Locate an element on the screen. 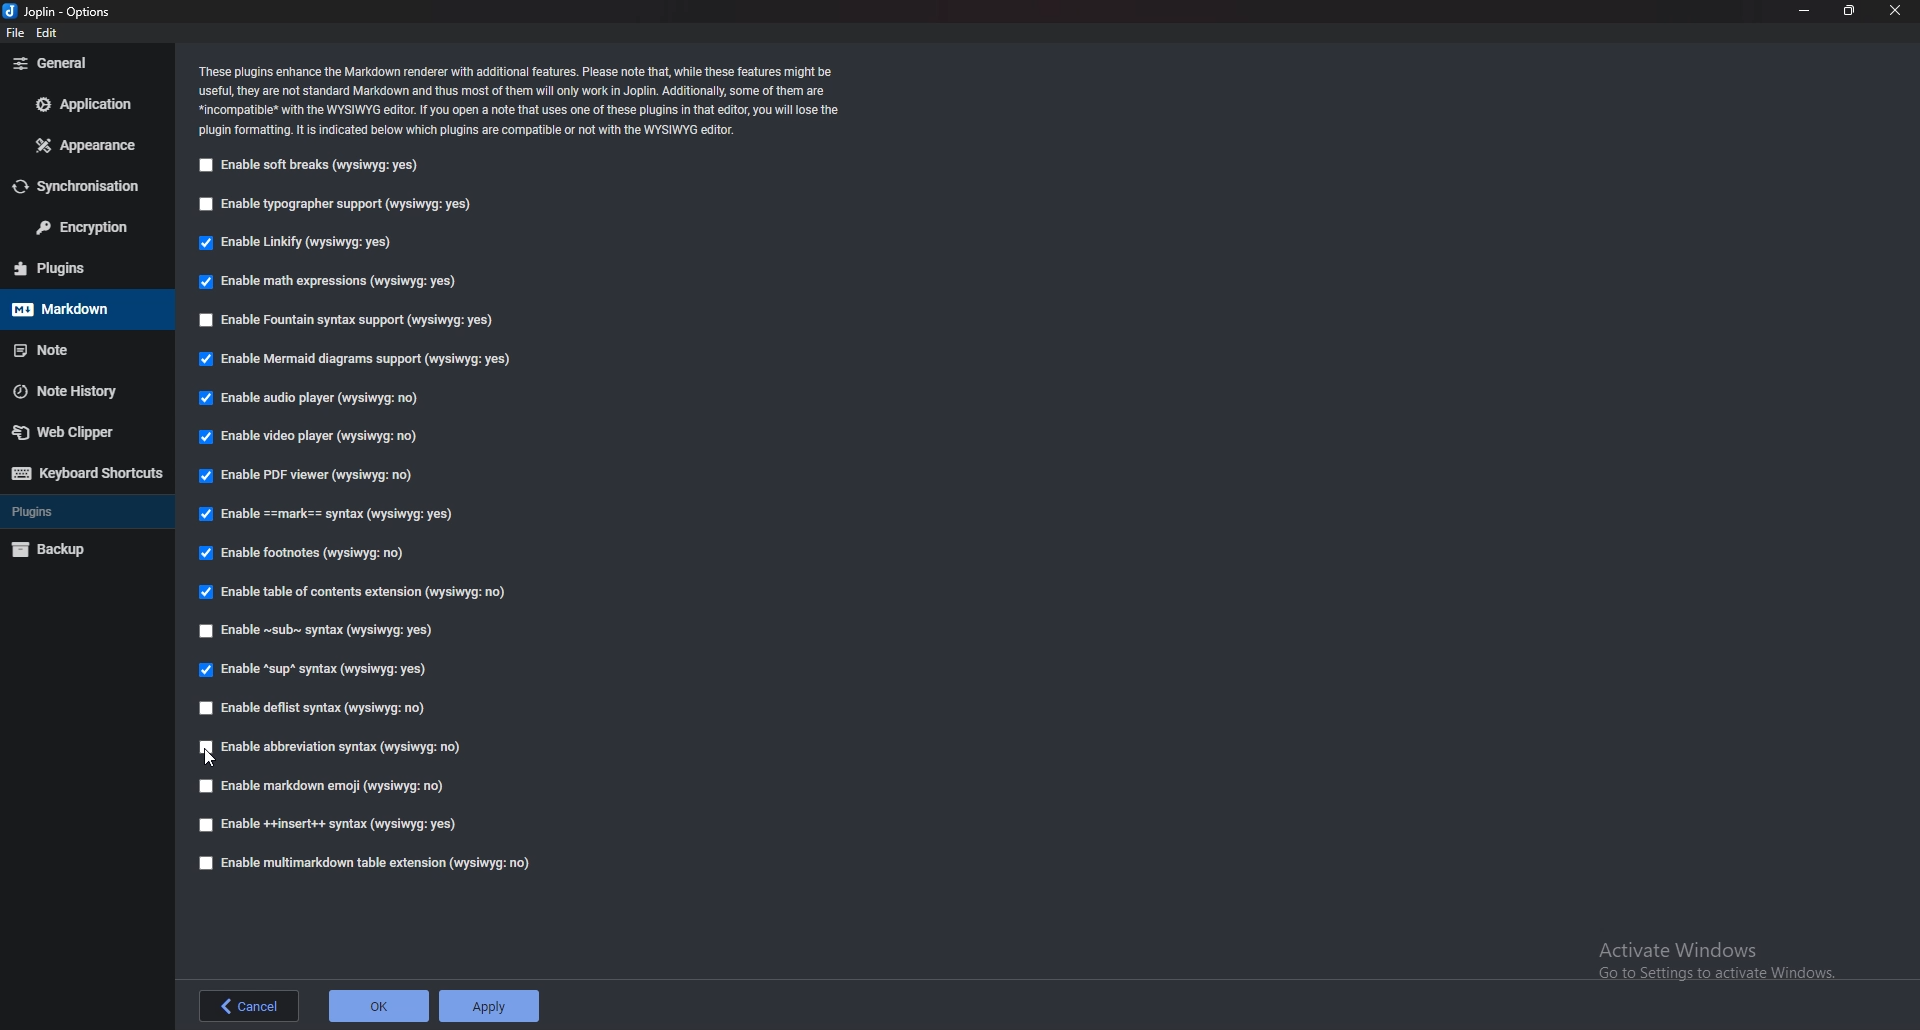 Image resolution: width=1920 pixels, height=1030 pixels. cursor is located at coordinates (212, 757).